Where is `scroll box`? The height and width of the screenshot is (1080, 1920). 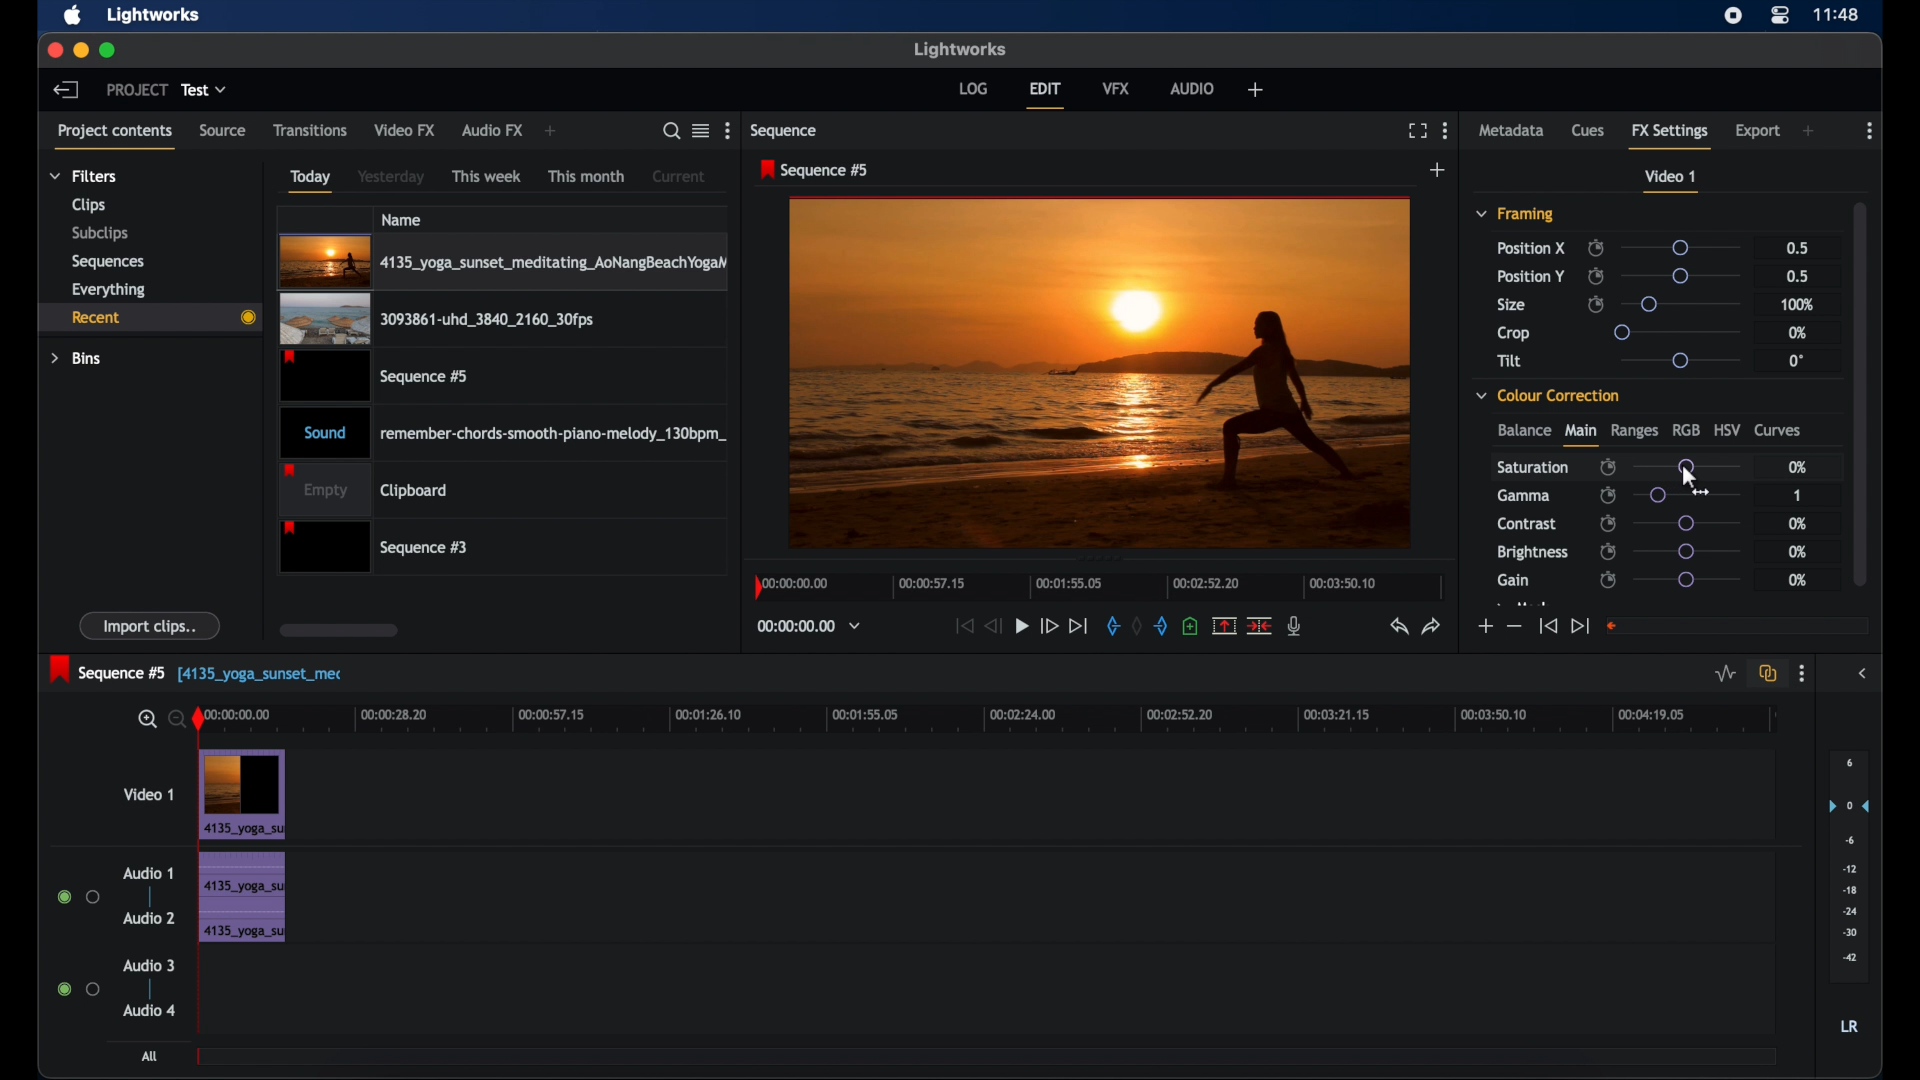 scroll box is located at coordinates (338, 630).